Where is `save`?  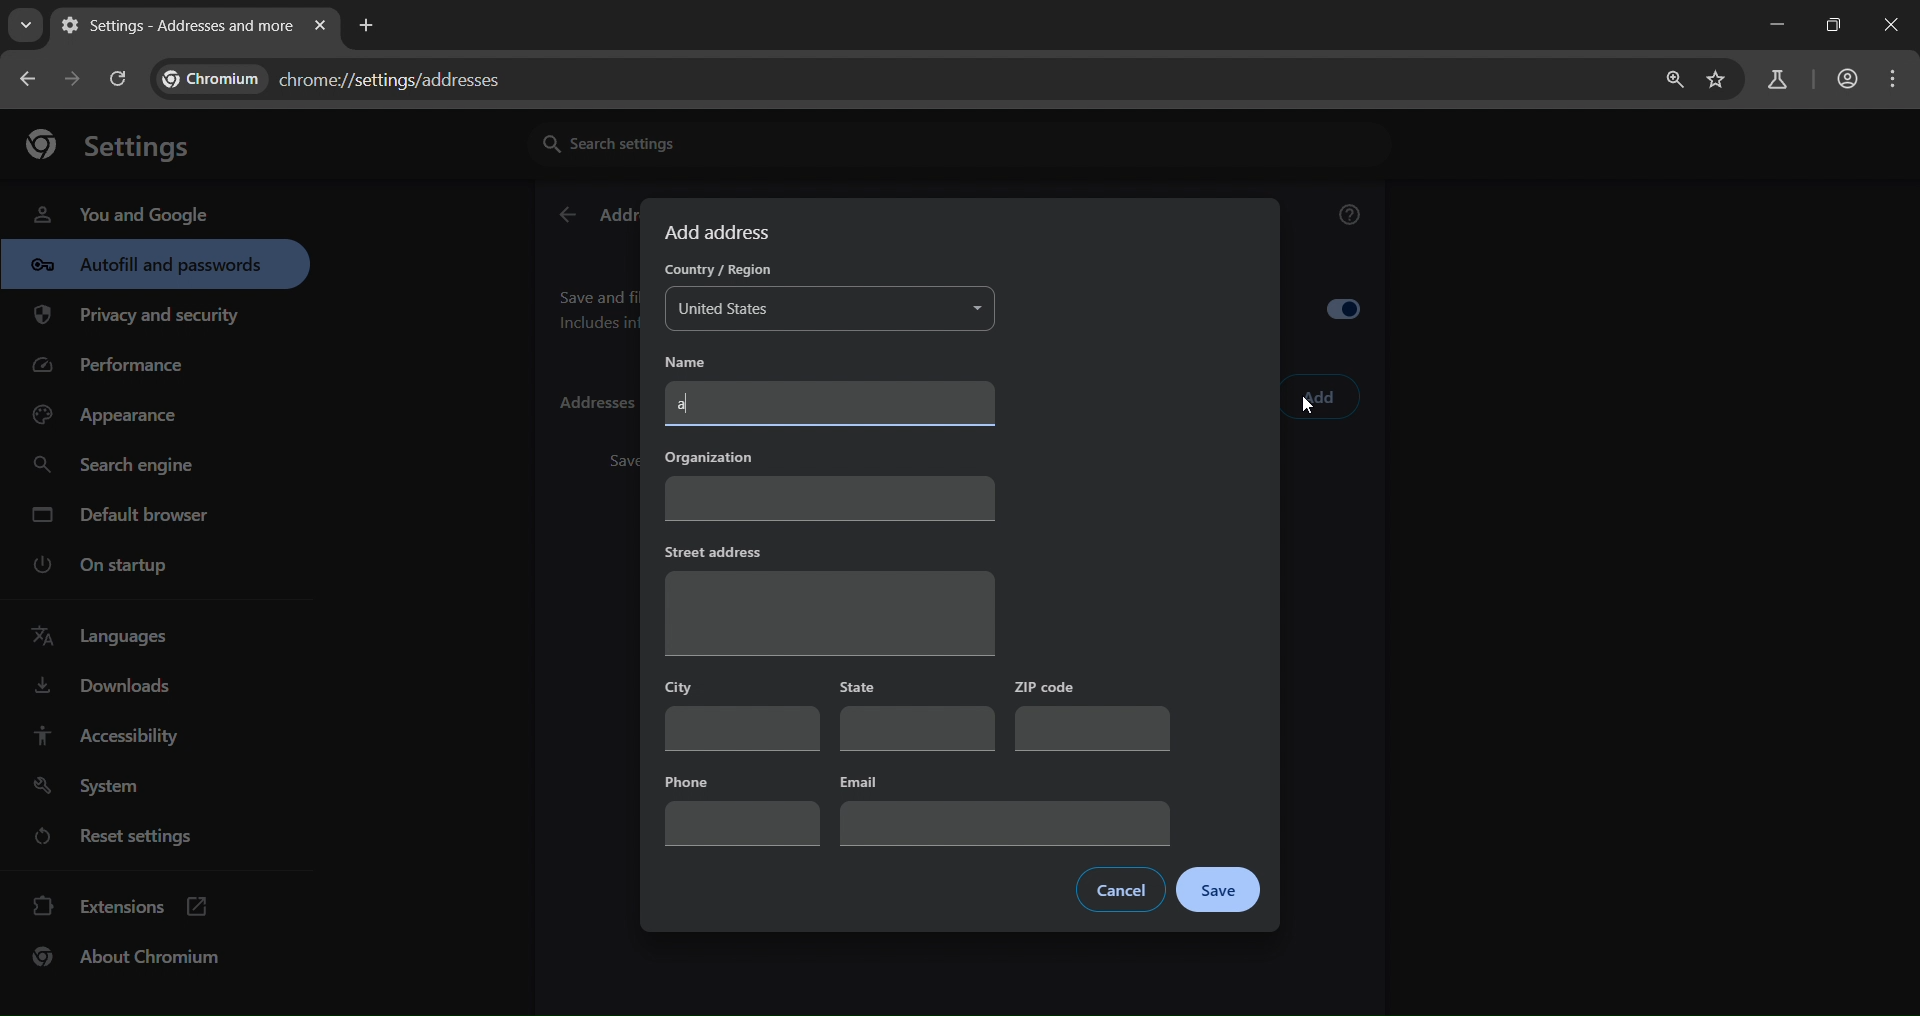 save is located at coordinates (1220, 890).